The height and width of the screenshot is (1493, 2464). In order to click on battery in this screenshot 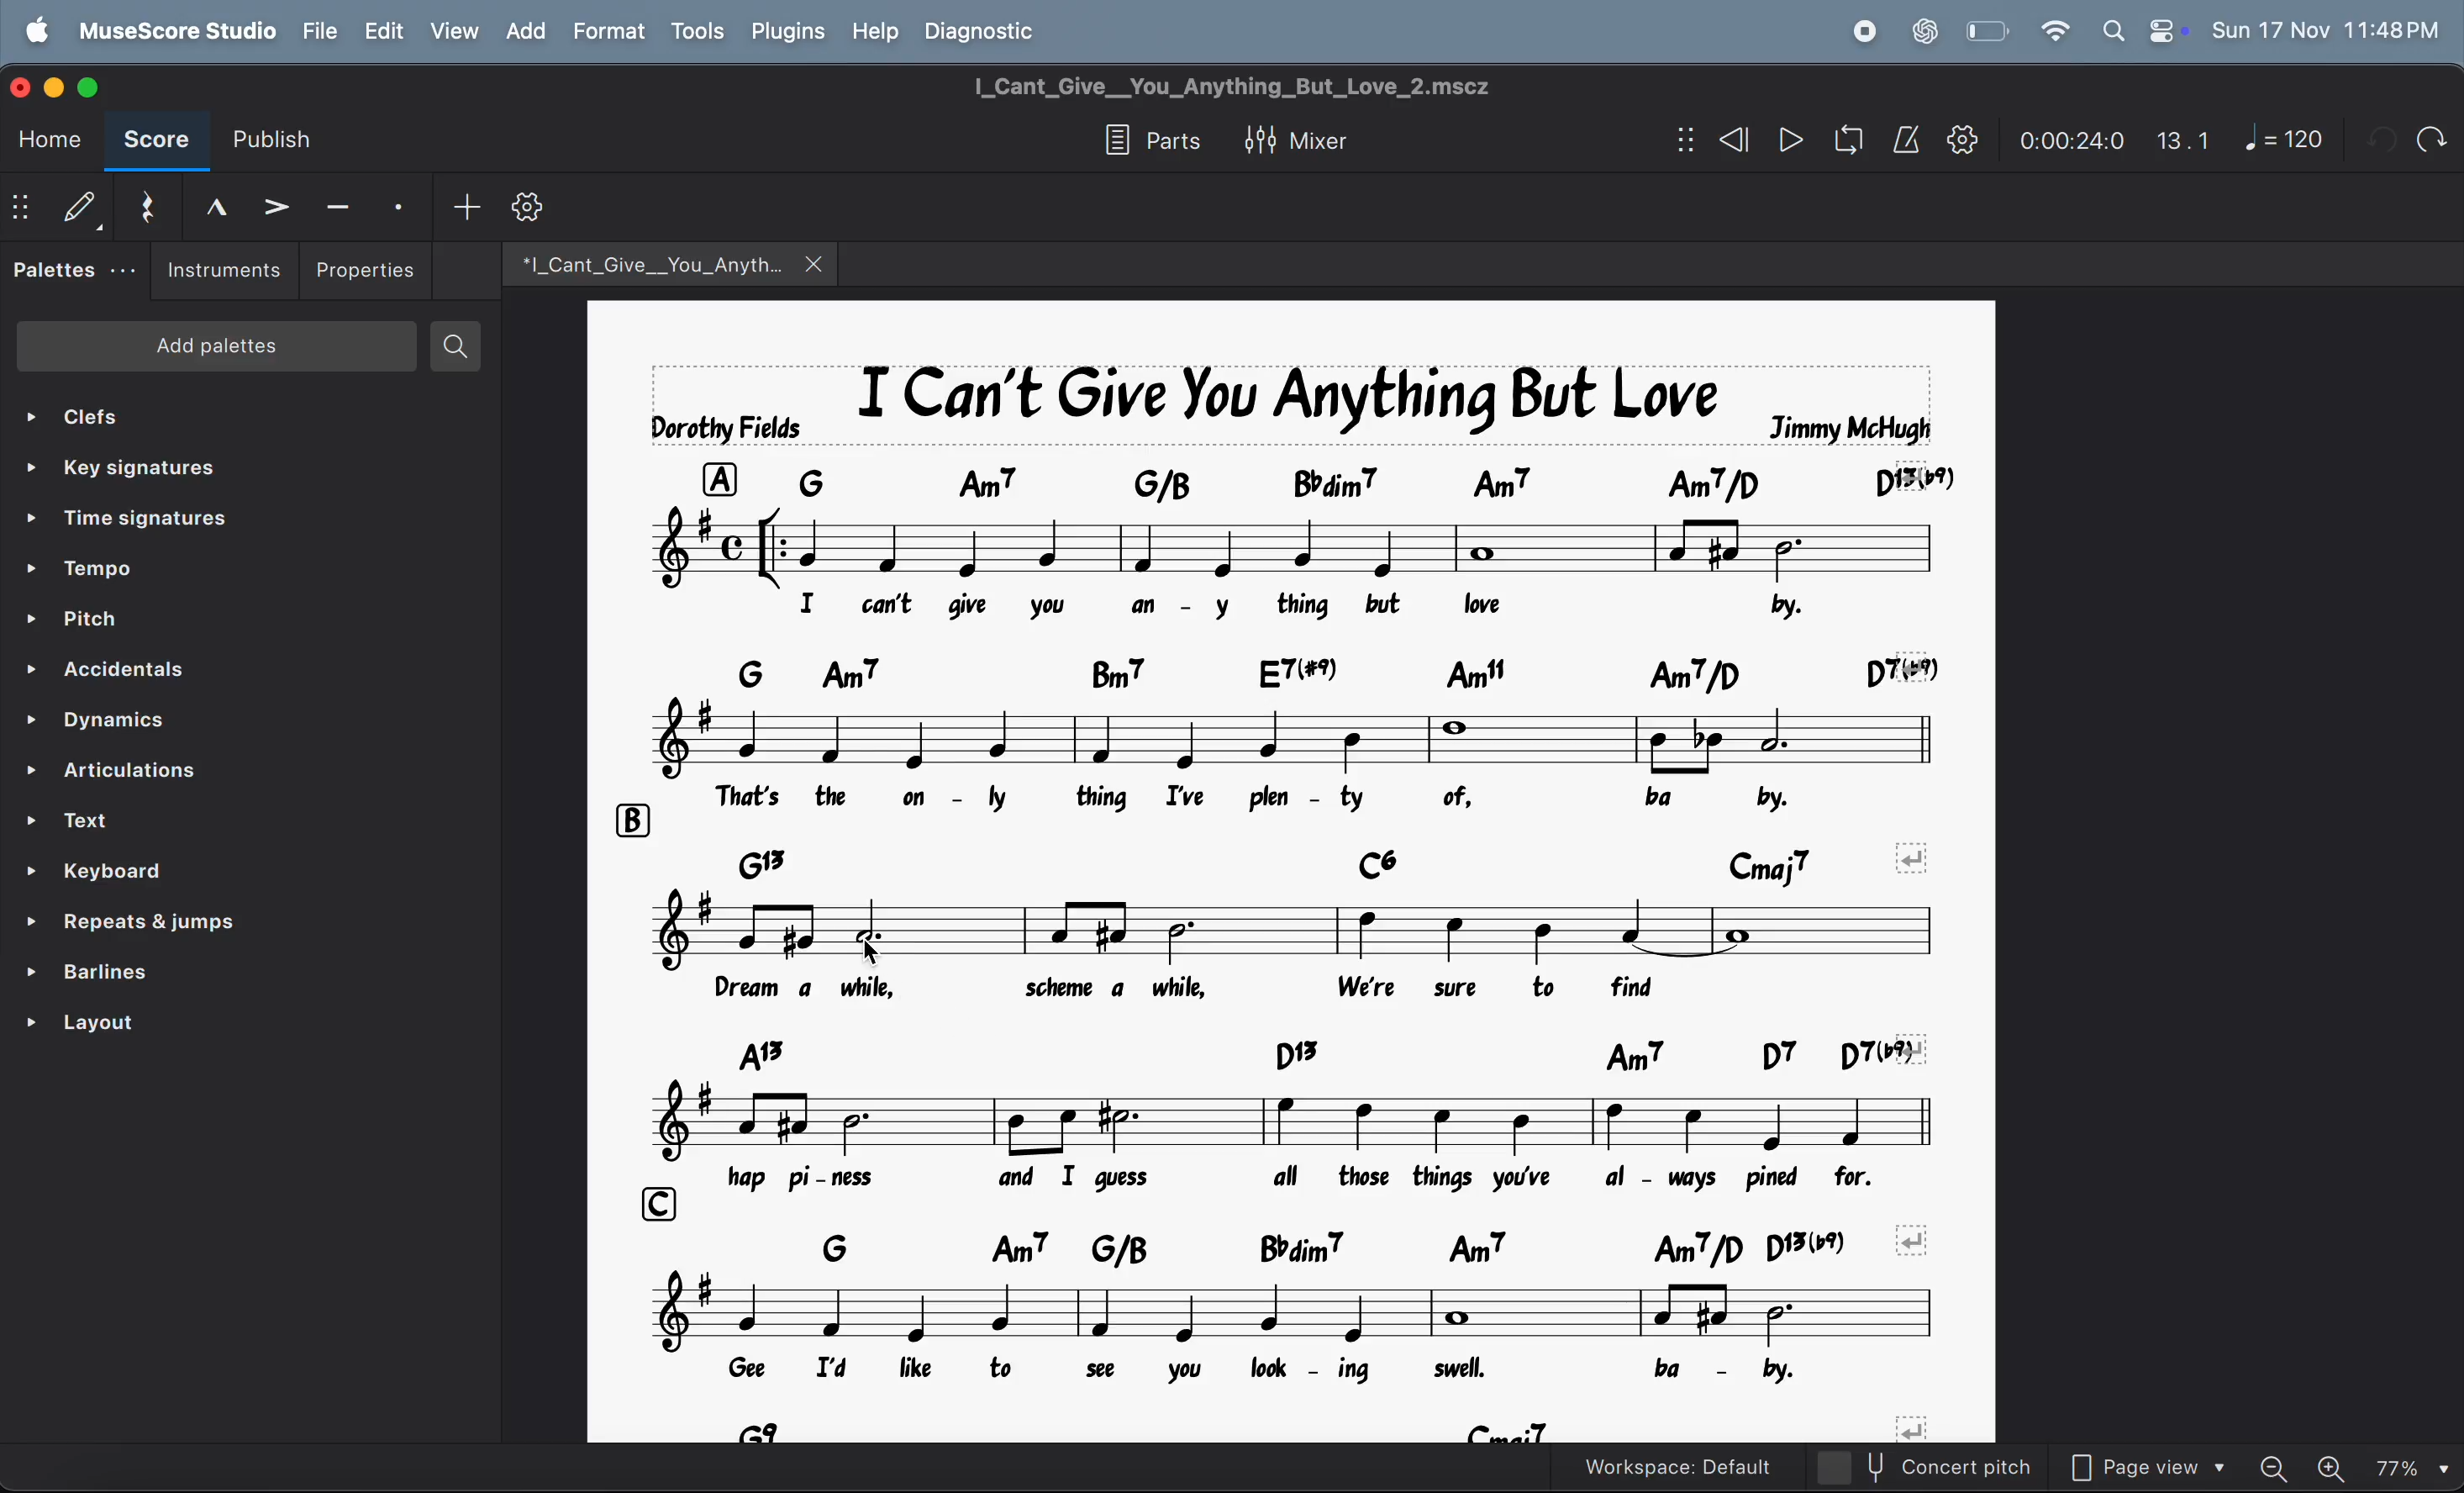, I will do `click(1989, 30)`.